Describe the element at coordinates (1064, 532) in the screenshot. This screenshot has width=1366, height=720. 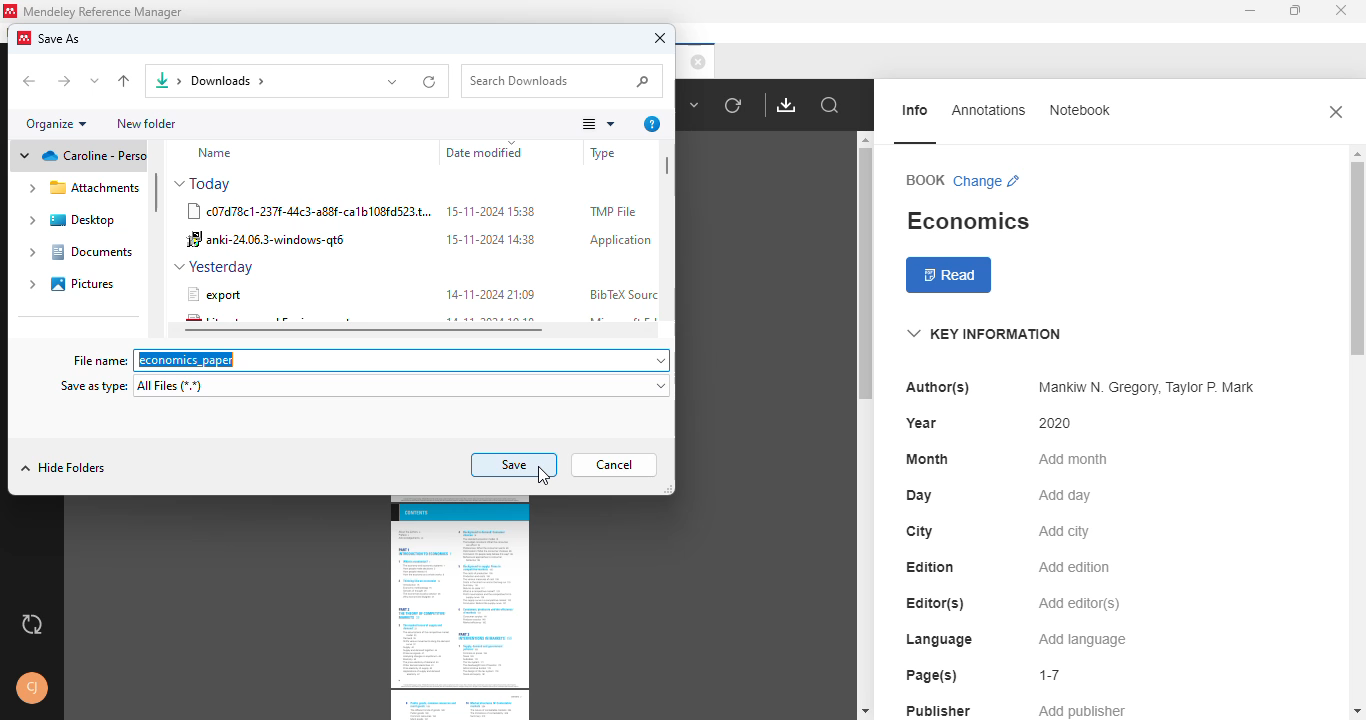
I see `add city` at that location.